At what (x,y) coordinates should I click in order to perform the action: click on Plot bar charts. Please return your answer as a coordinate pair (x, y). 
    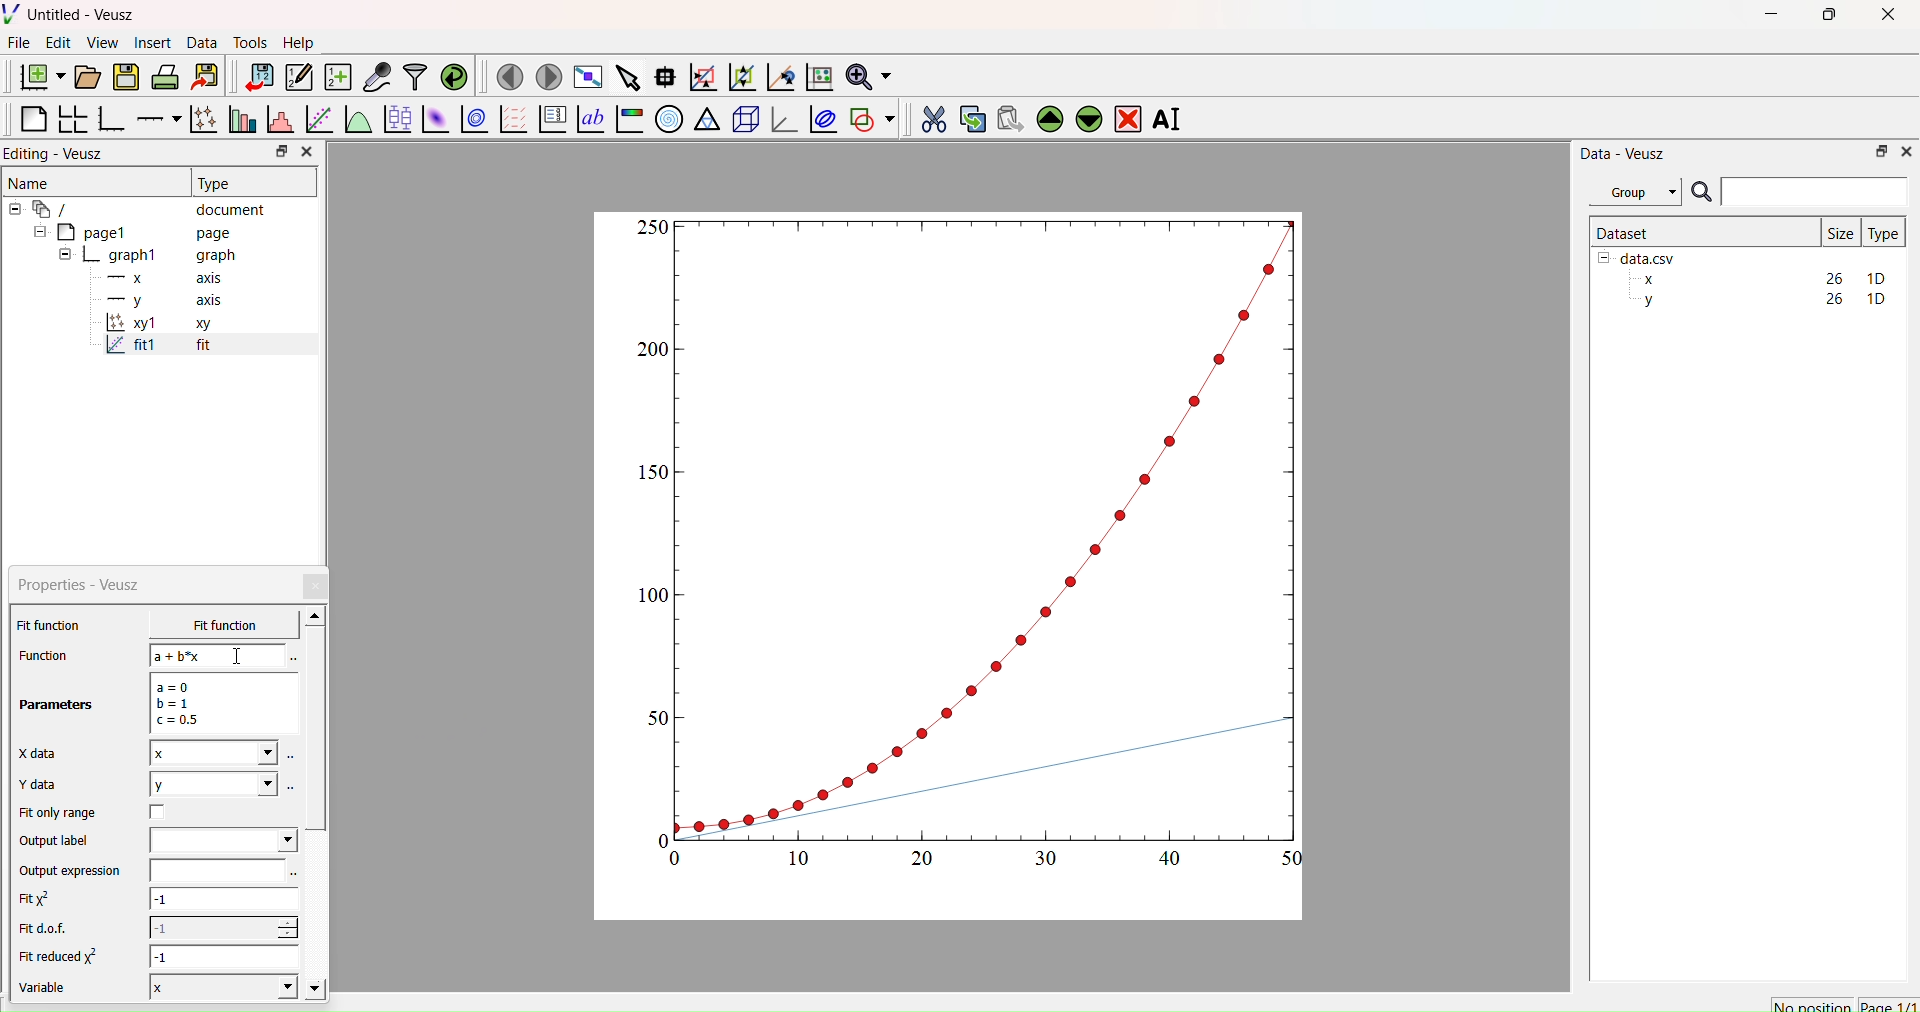
    Looking at the image, I should click on (240, 121).